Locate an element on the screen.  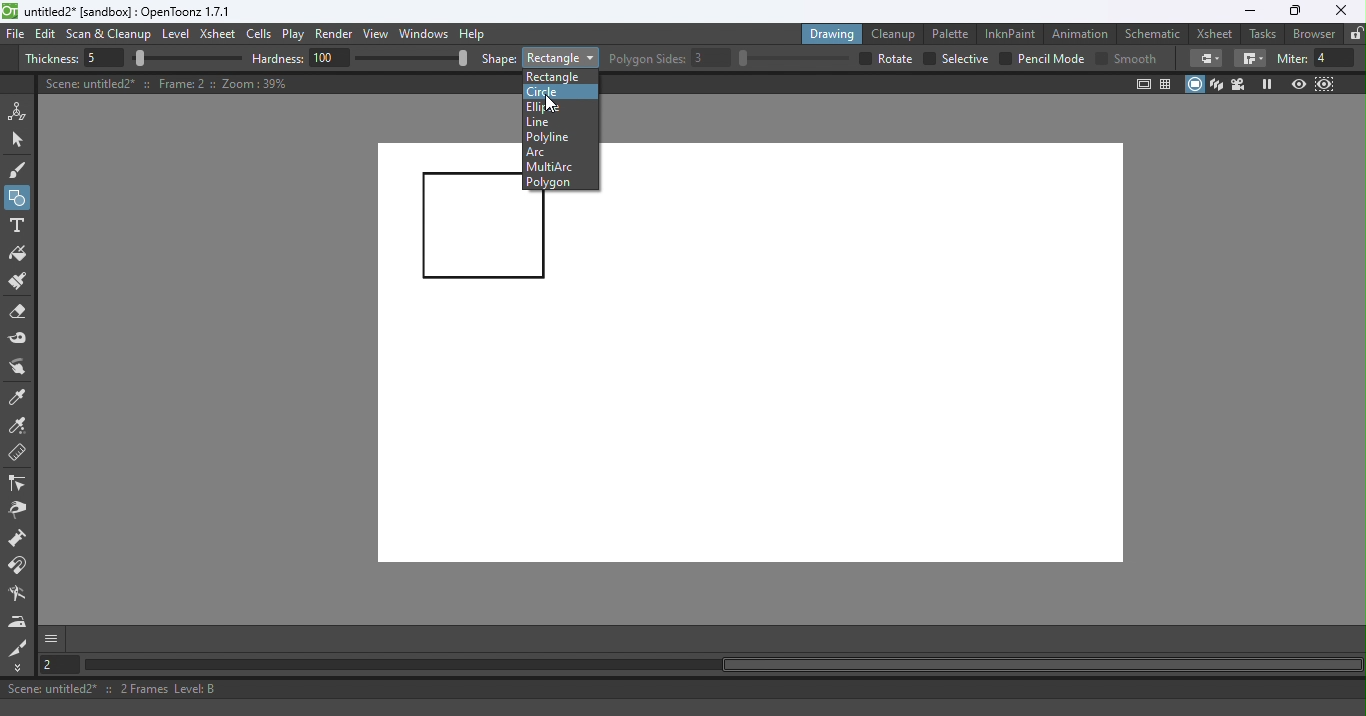
Tasks is located at coordinates (1264, 34).